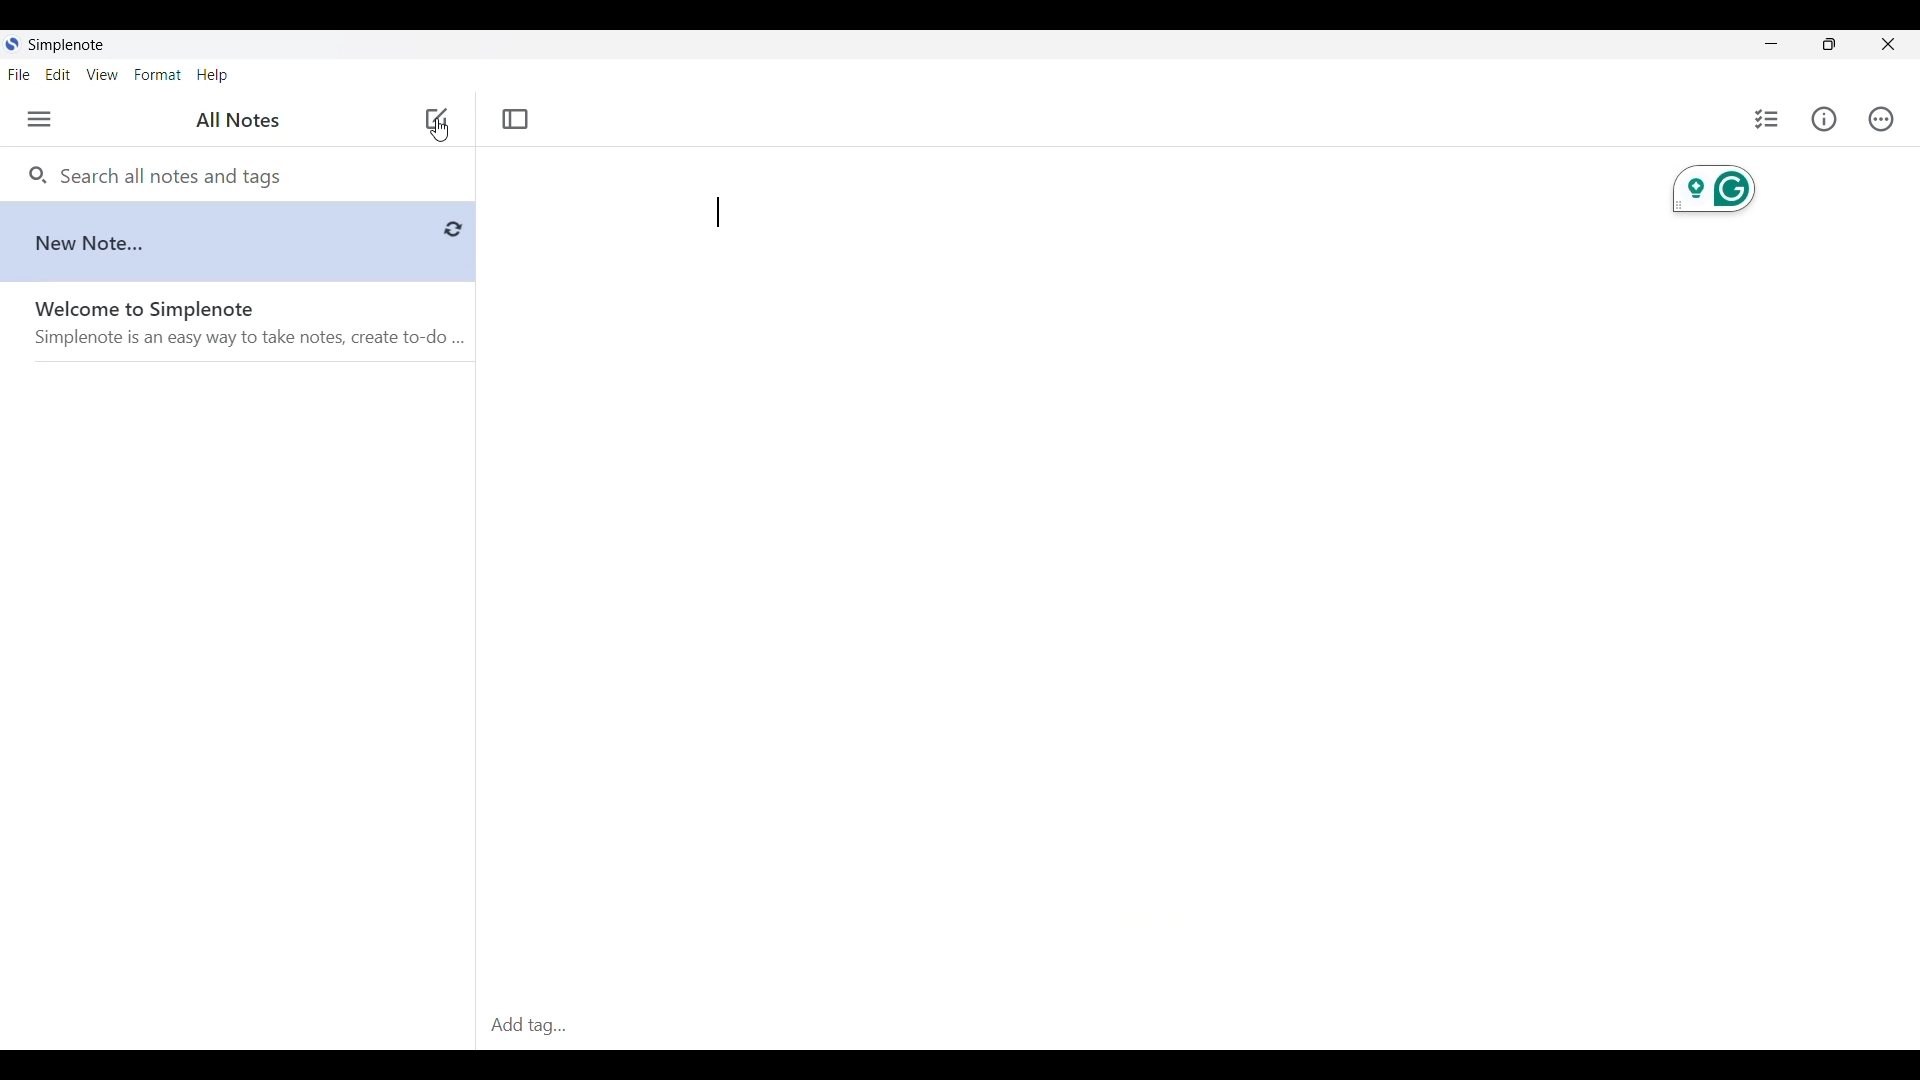 The width and height of the screenshot is (1920, 1080). I want to click on Menu, so click(39, 119).